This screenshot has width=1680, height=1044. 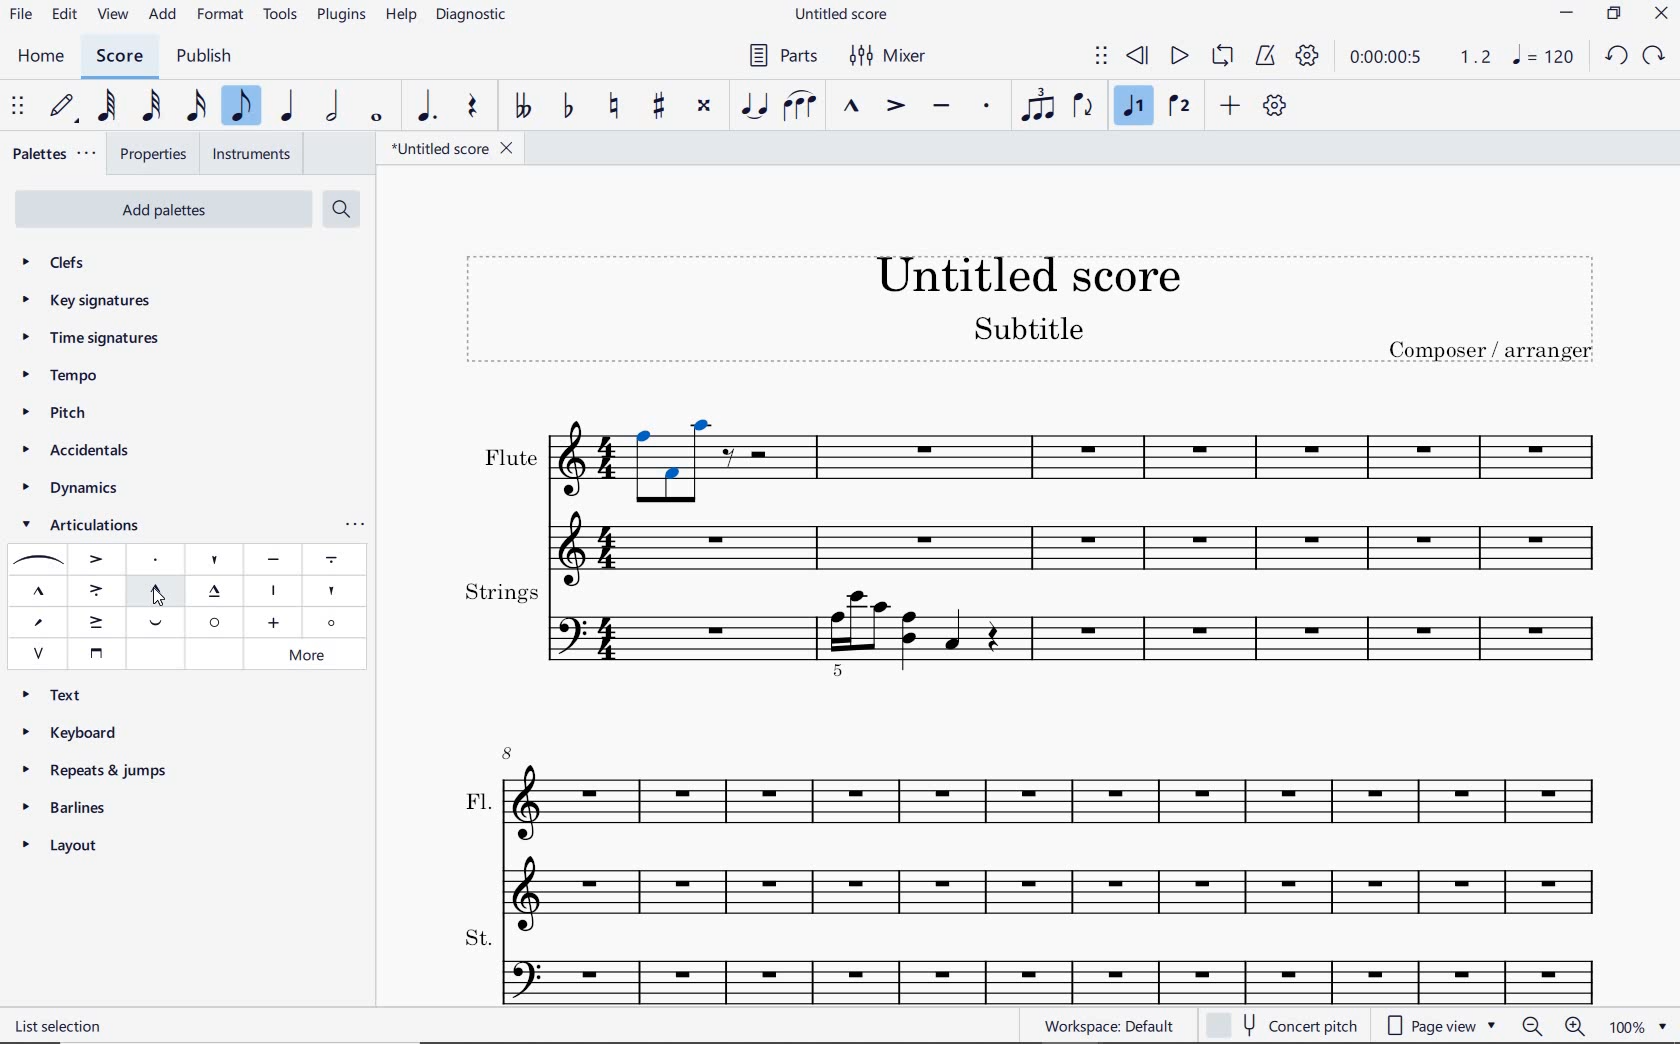 What do you see at coordinates (457, 148) in the screenshot?
I see `FILE NAME` at bounding box center [457, 148].